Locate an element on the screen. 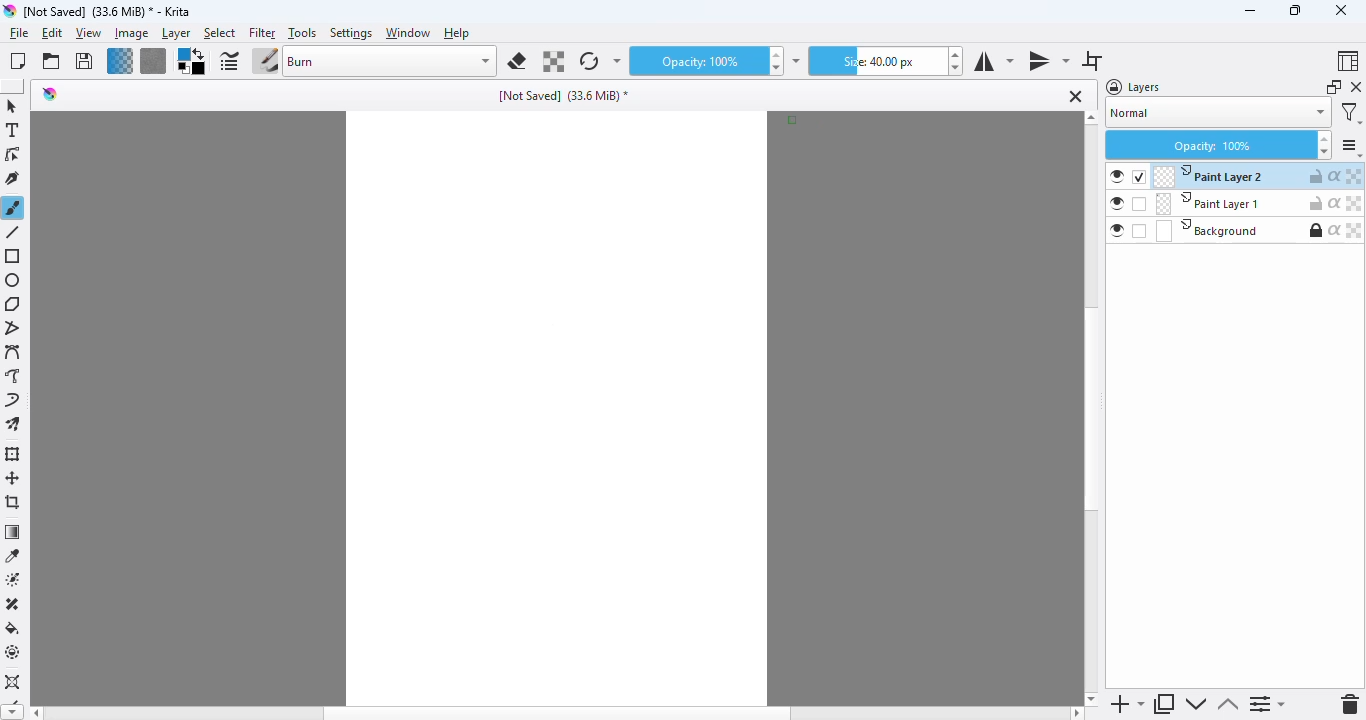 The image size is (1366, 720). opacity: 100% is located at coordinates (1218, 145).